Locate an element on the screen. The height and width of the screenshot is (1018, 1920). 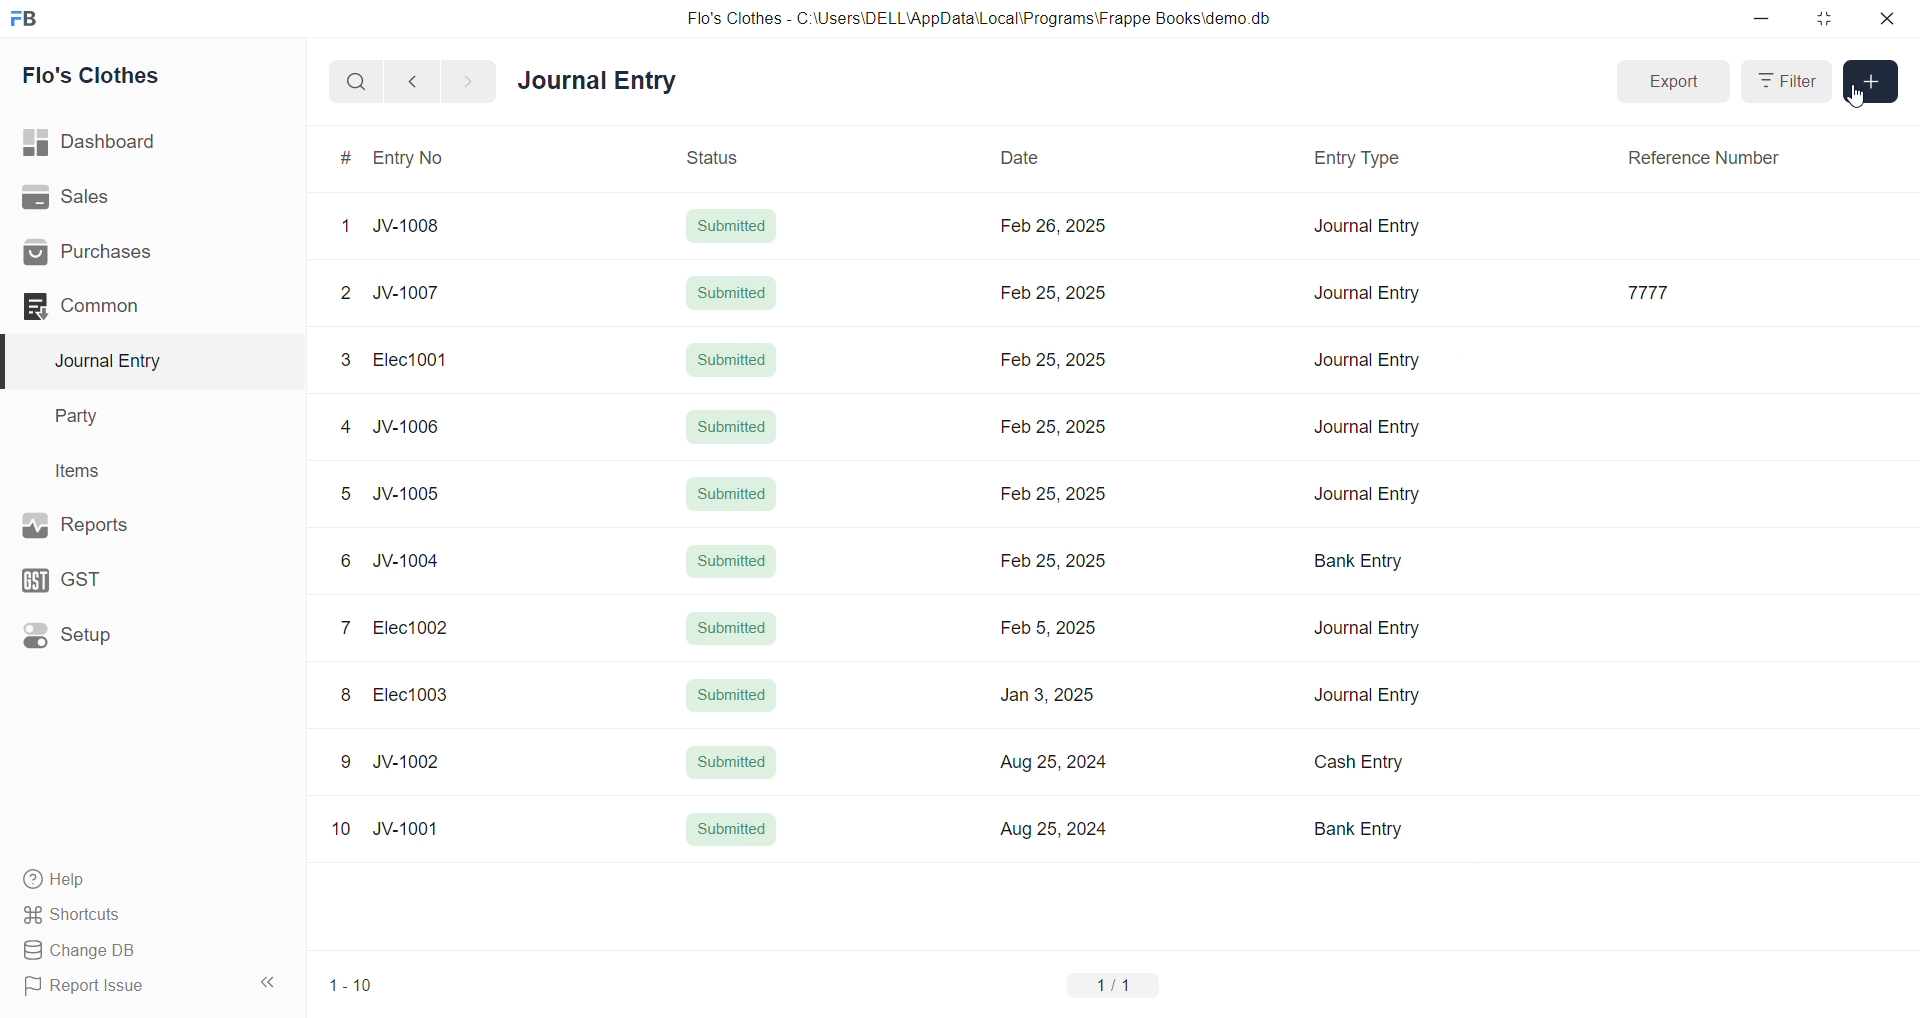
Elec1001 is located at coordinates (412, 361).